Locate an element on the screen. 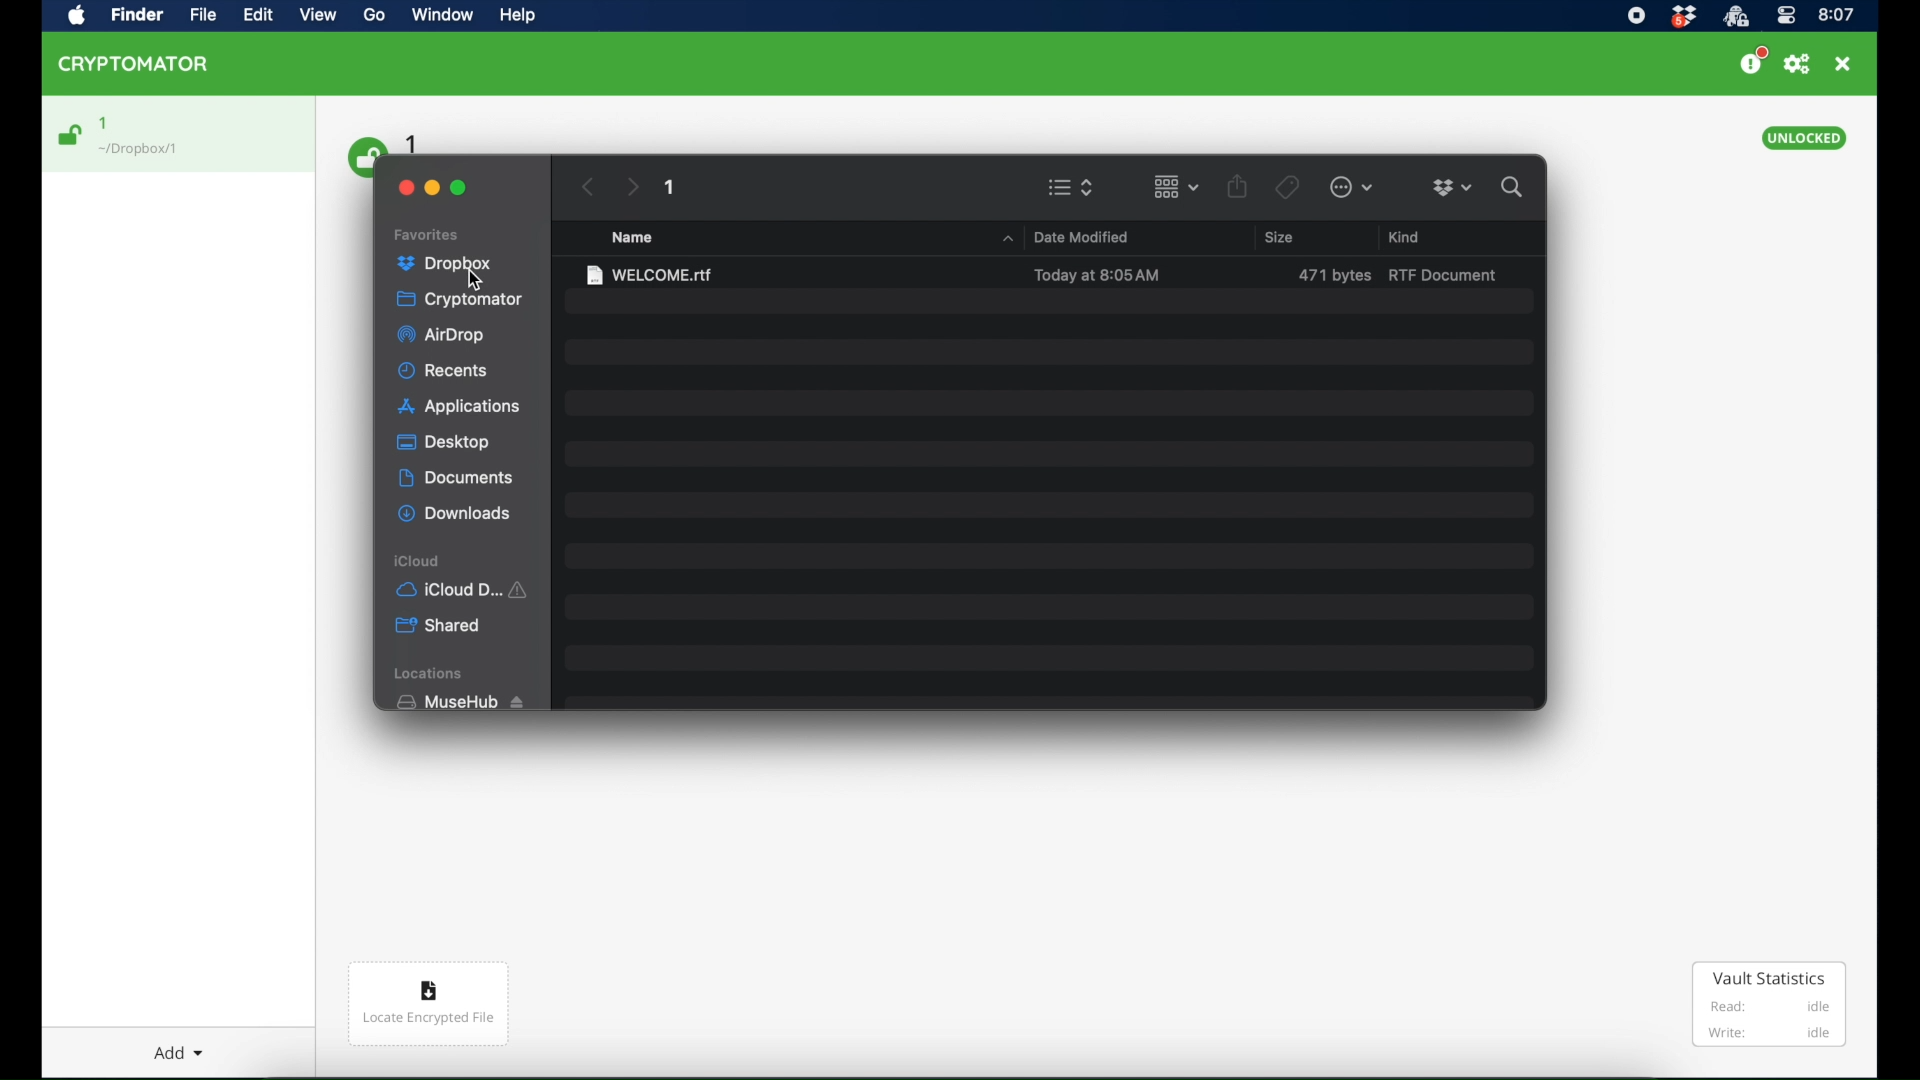 The width and height of the screenshot is (1920, 1080). locations is located at coordinates (432, 674).